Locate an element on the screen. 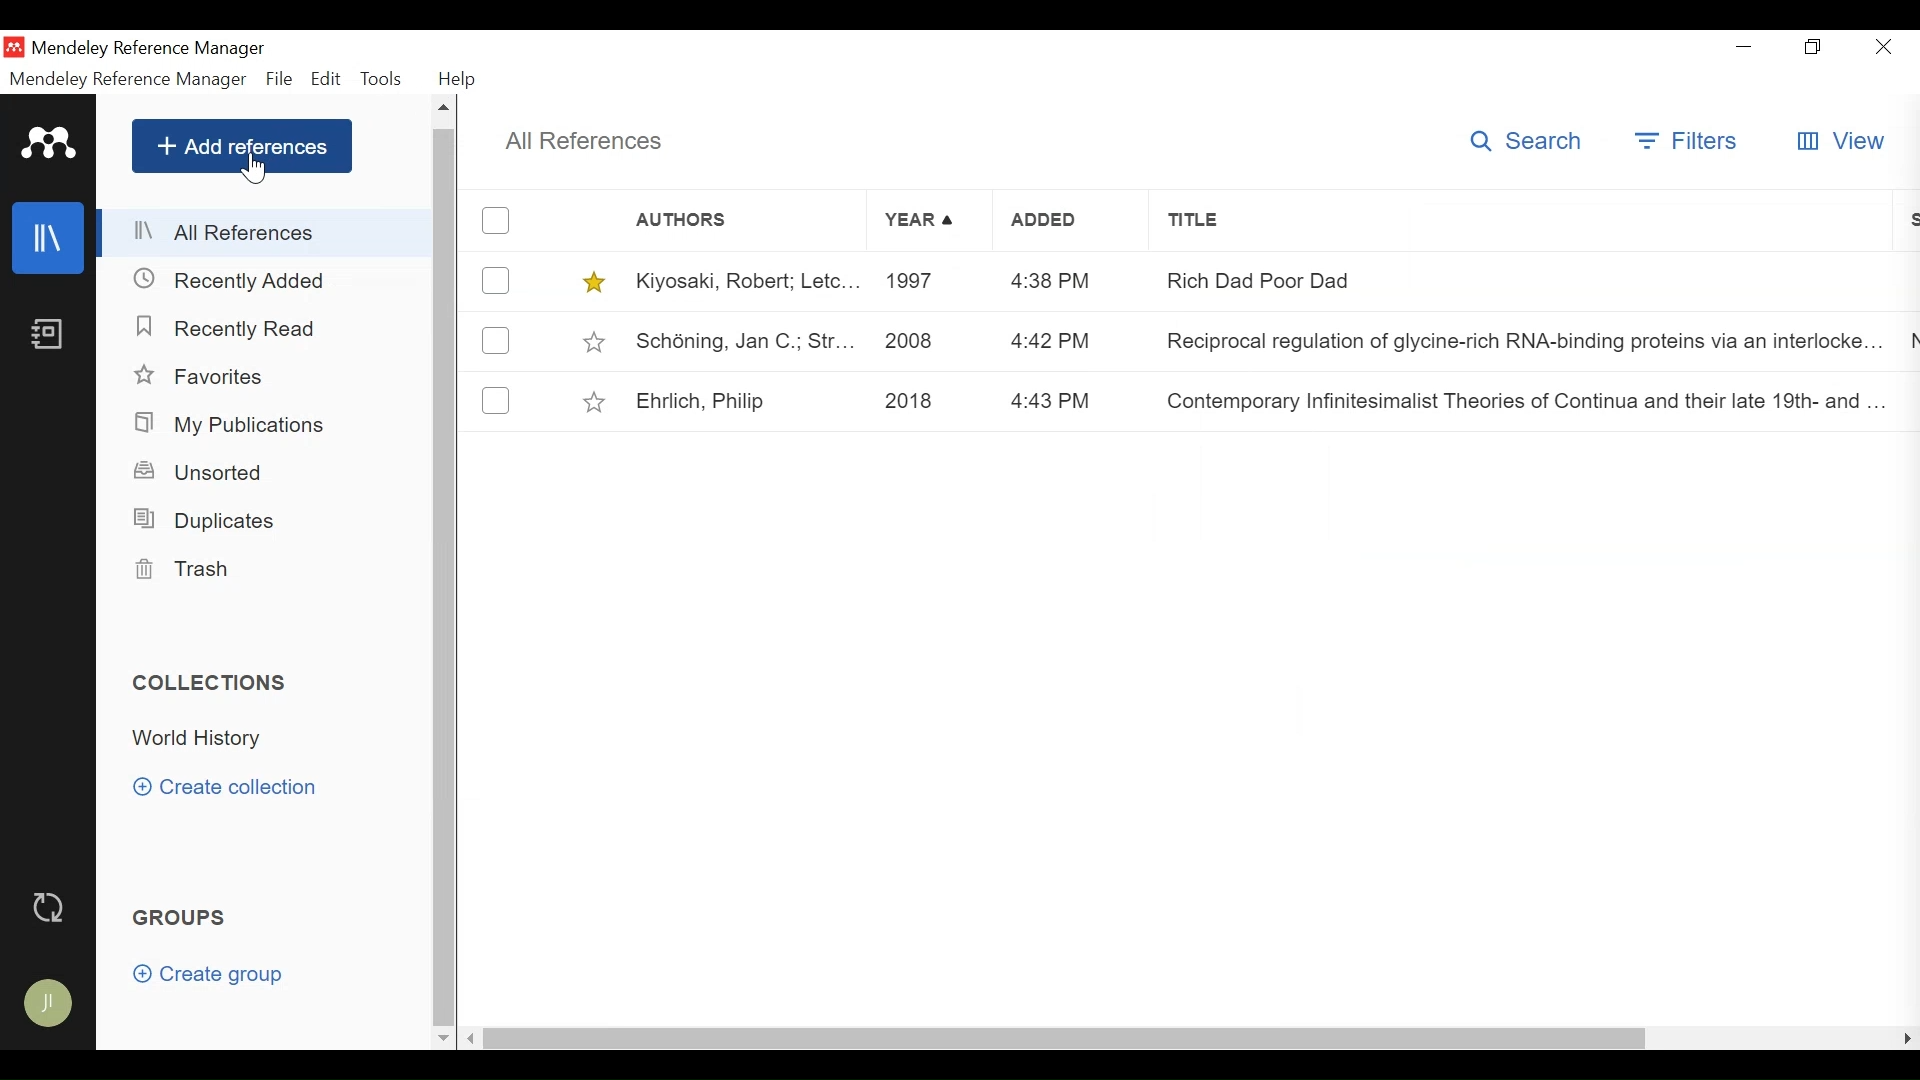  Tools is located at coordinates (385, 79).